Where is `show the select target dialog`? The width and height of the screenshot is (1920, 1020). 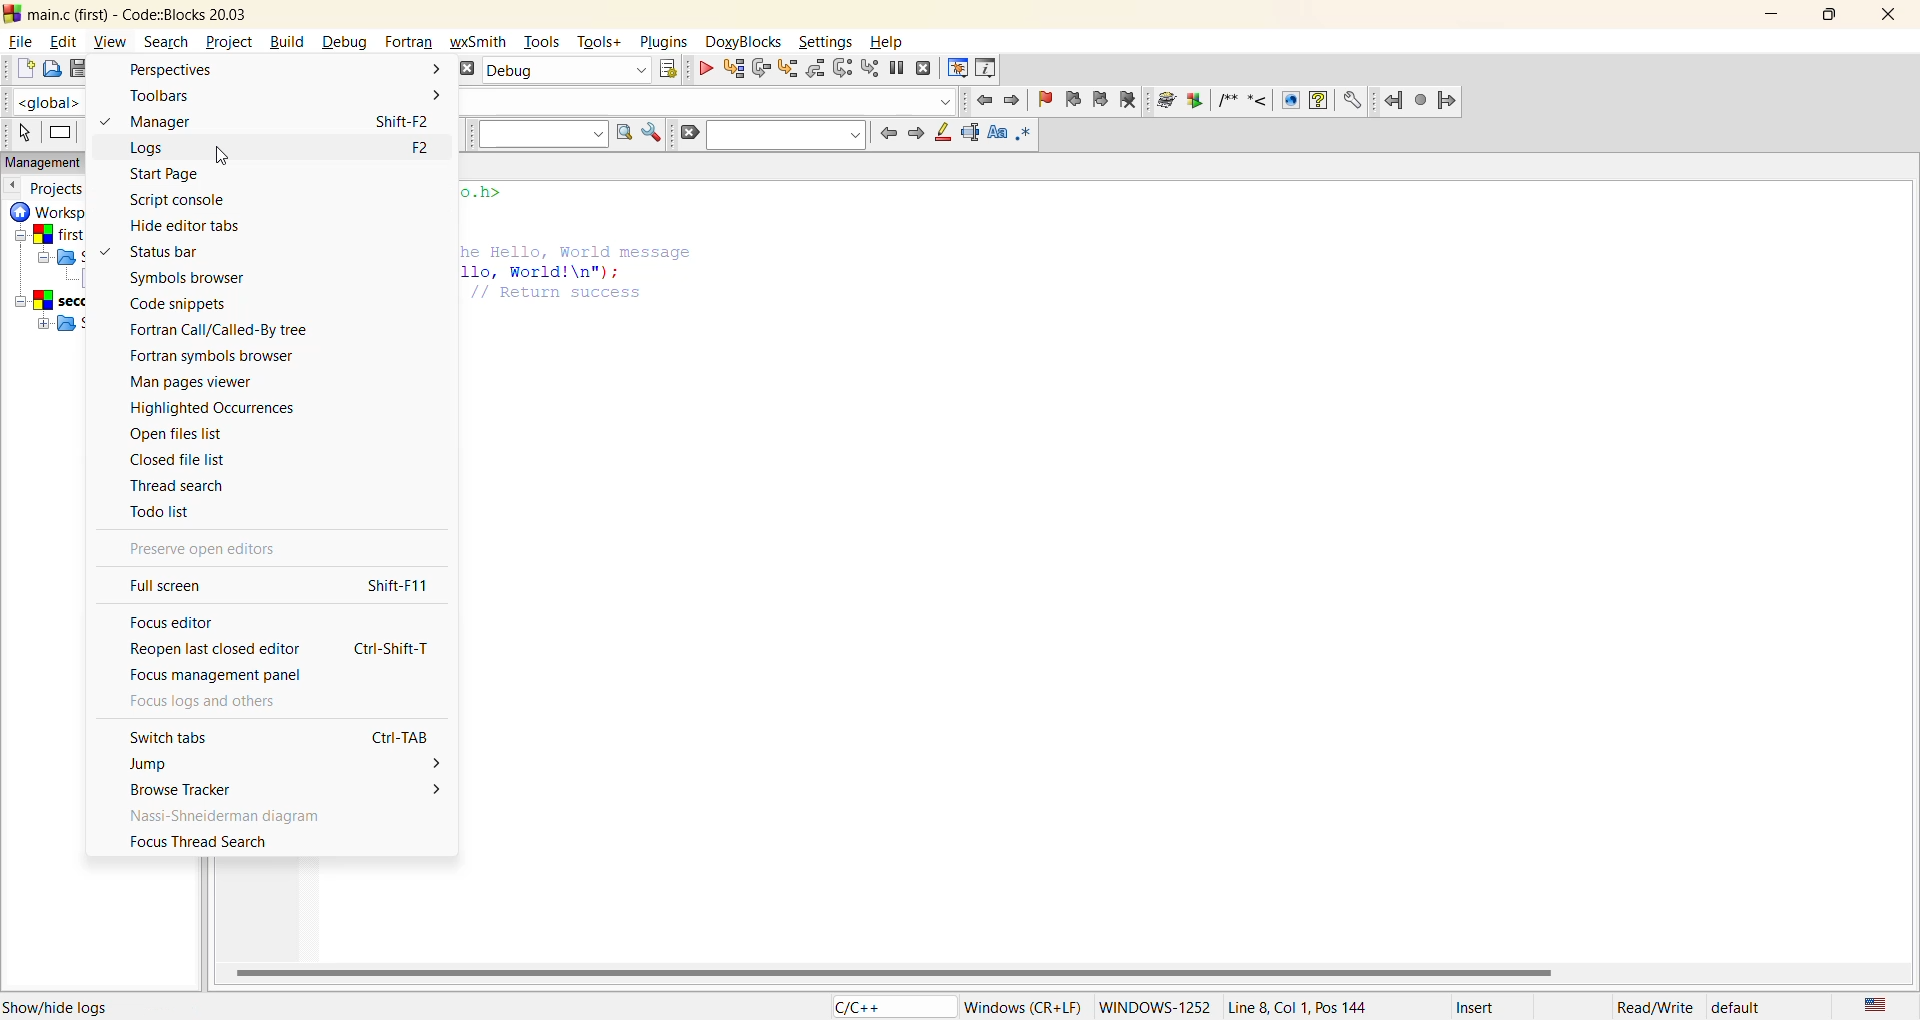 show the select target dialog is located at coordinates (668, 69).